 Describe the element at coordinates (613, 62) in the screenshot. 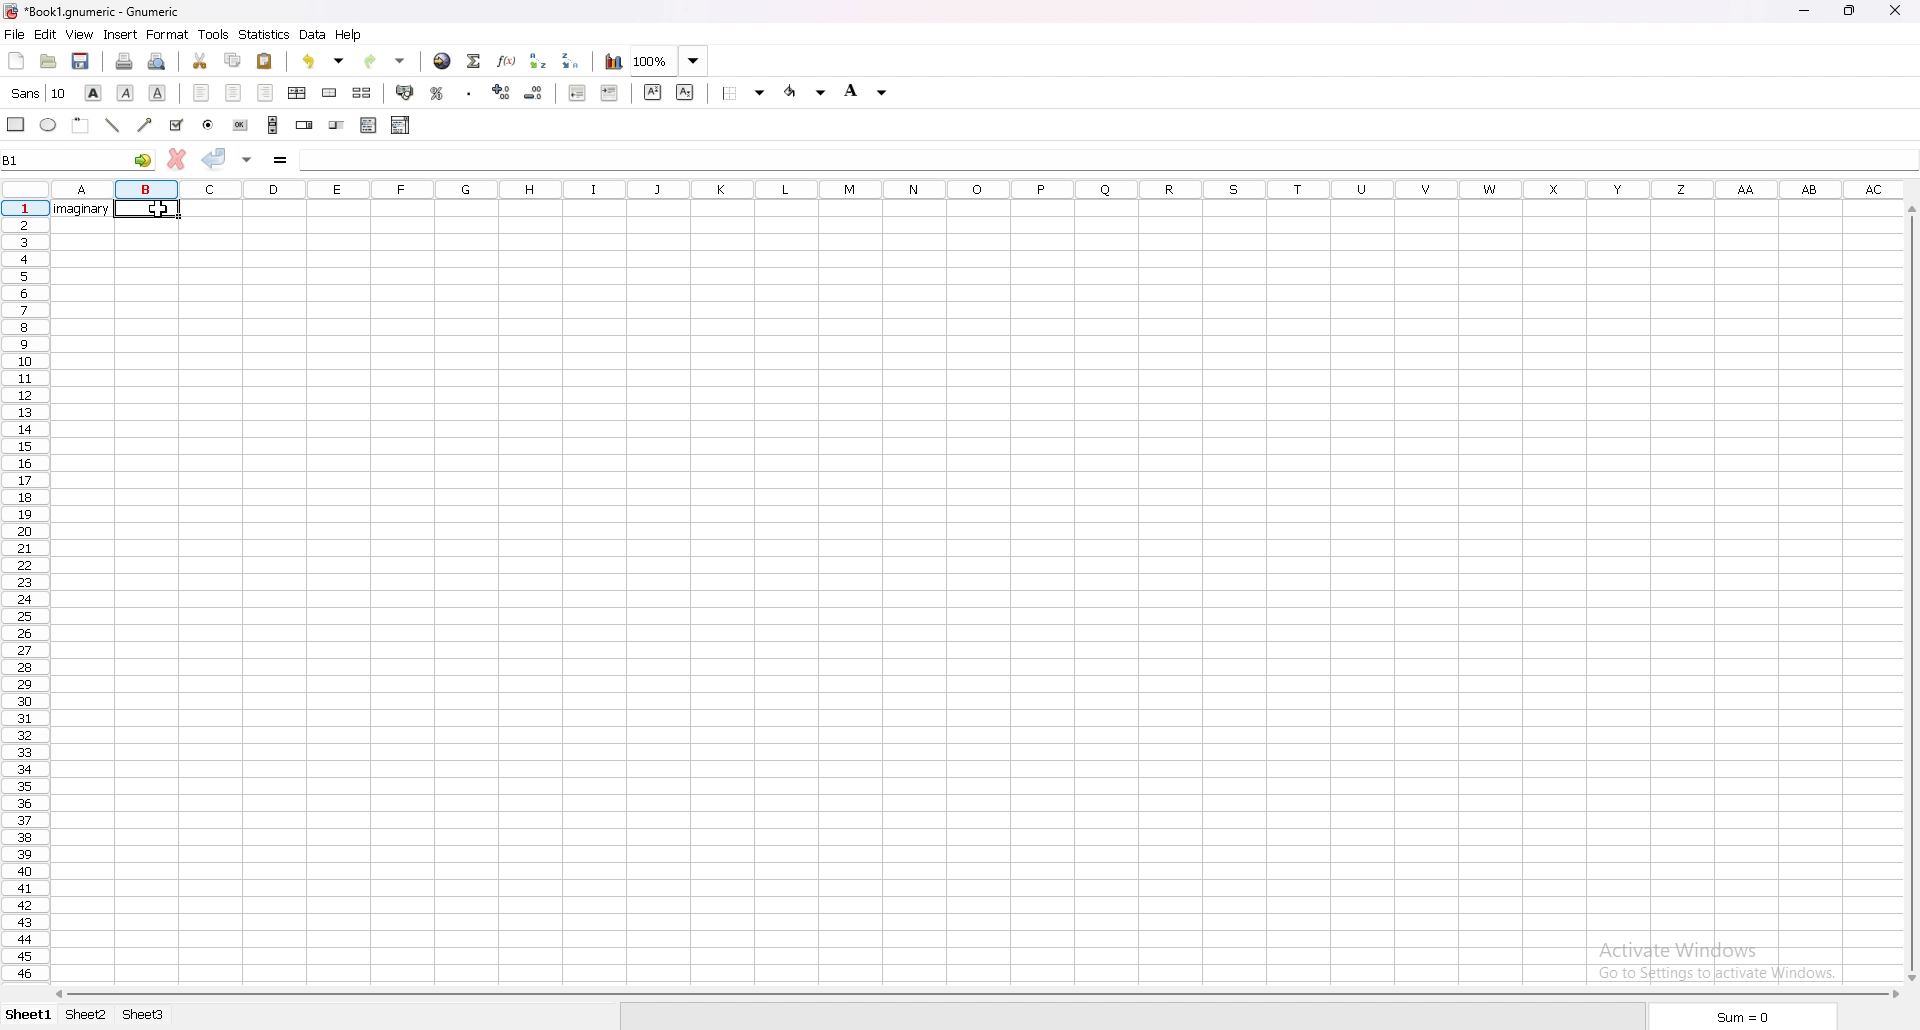

I see `chart` at that location.